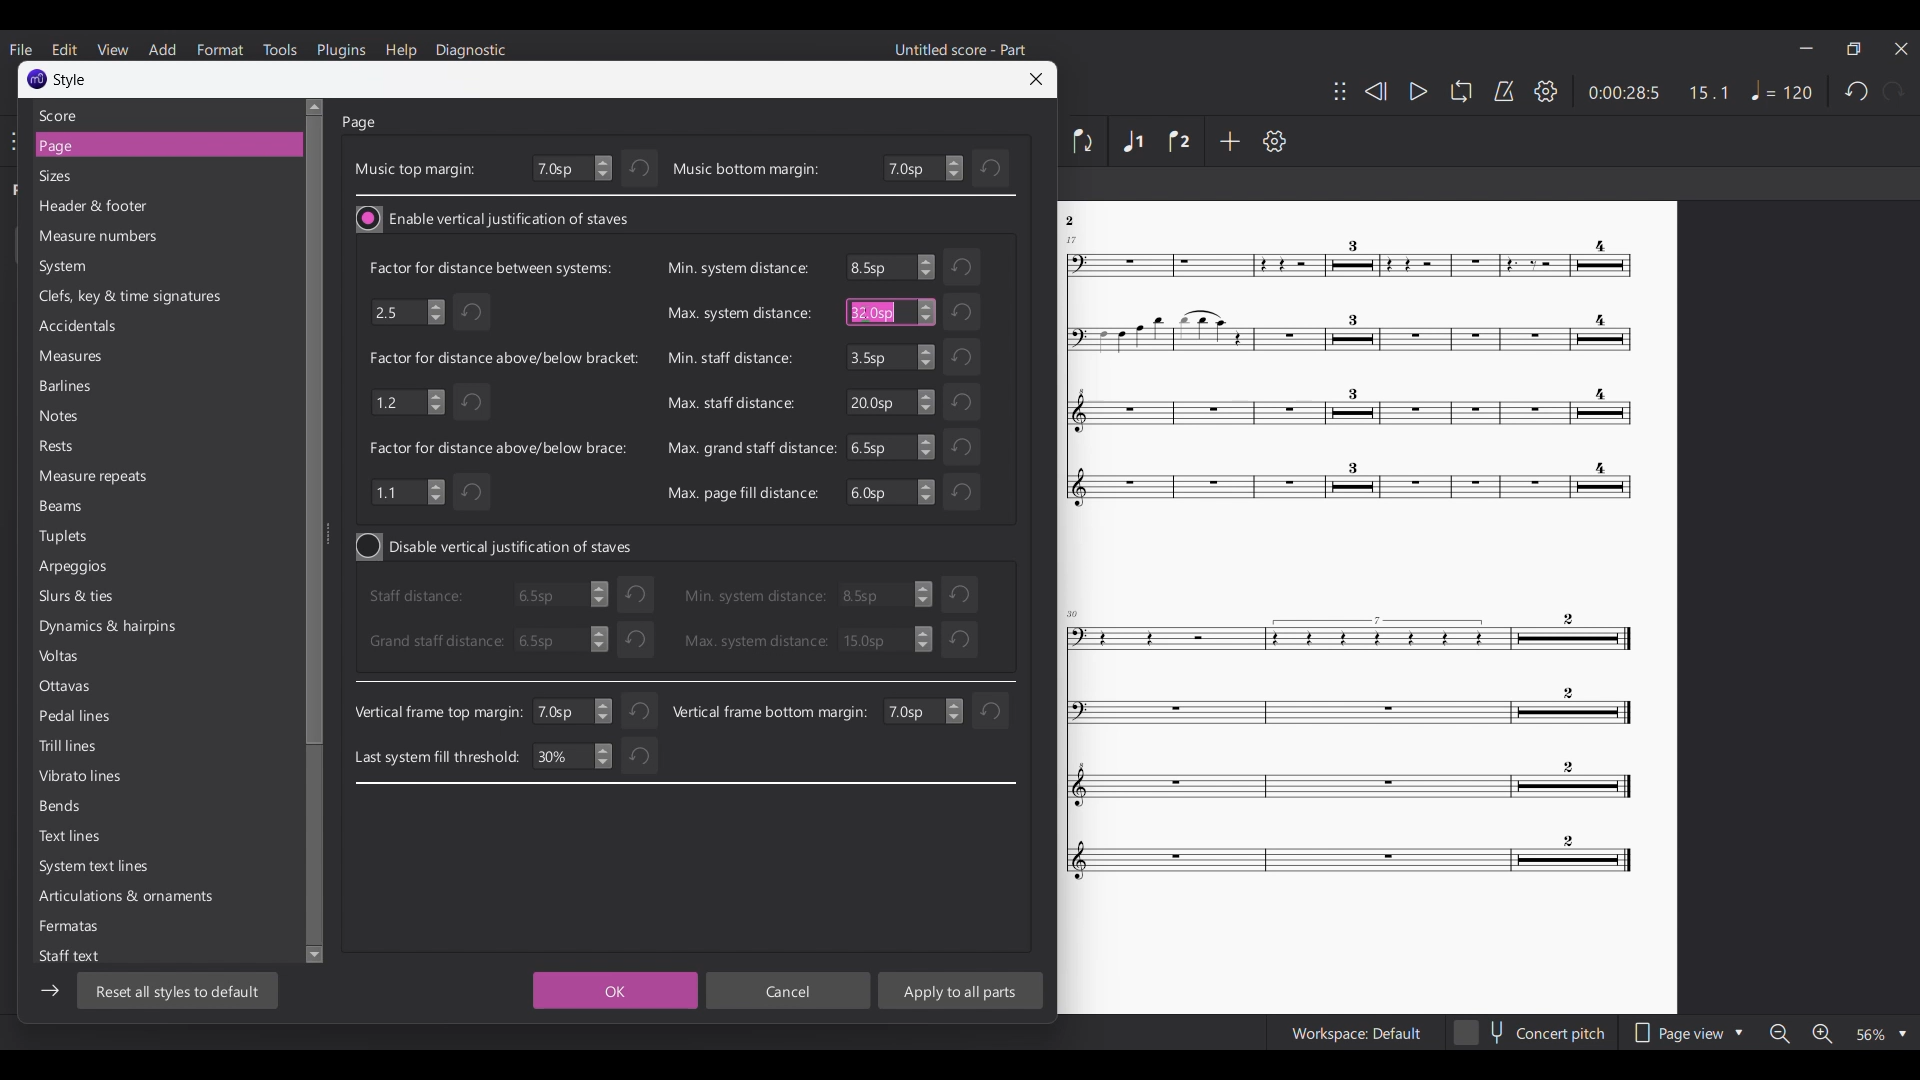 Image resolution: width=1920 pixels, height=1080 pixels. I want to click on Volts, so click(104, 659).